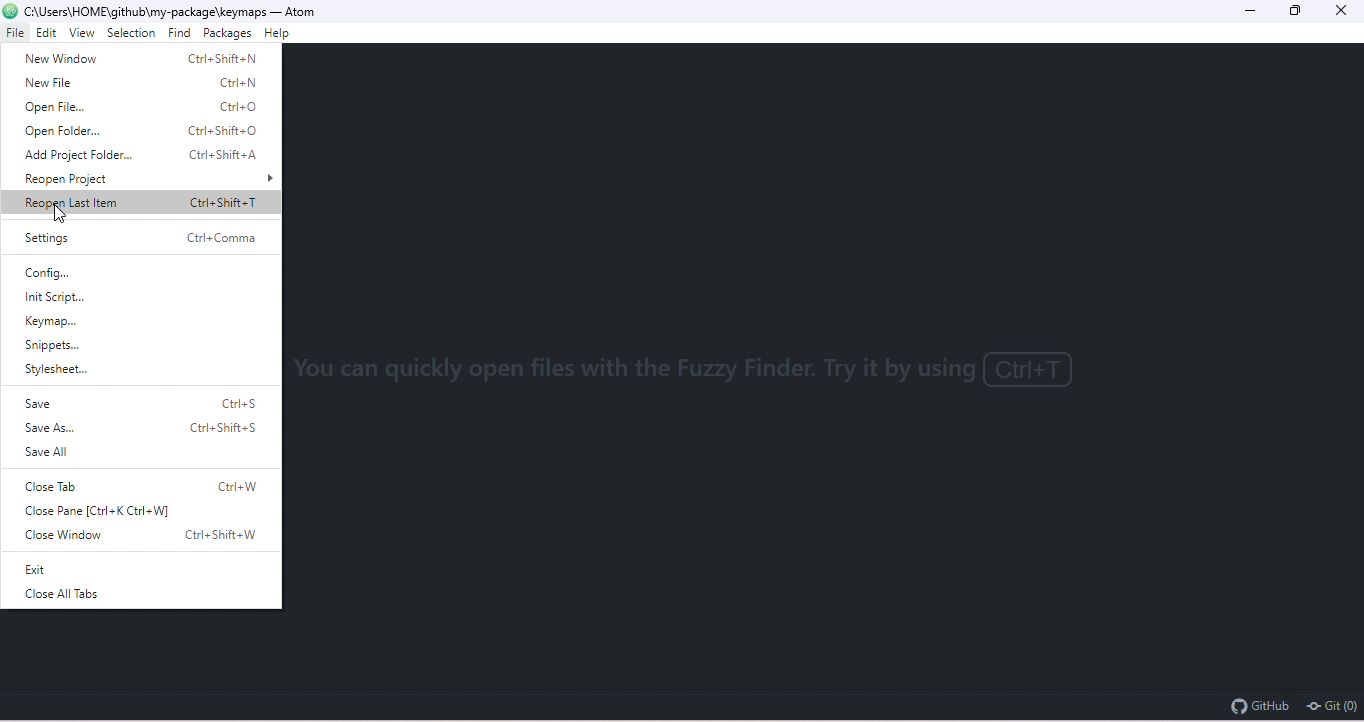 The image size is (1364, 722). Describe the element at coordinates (127, 370) in the screenshot. I see `stylesheet` at that location.